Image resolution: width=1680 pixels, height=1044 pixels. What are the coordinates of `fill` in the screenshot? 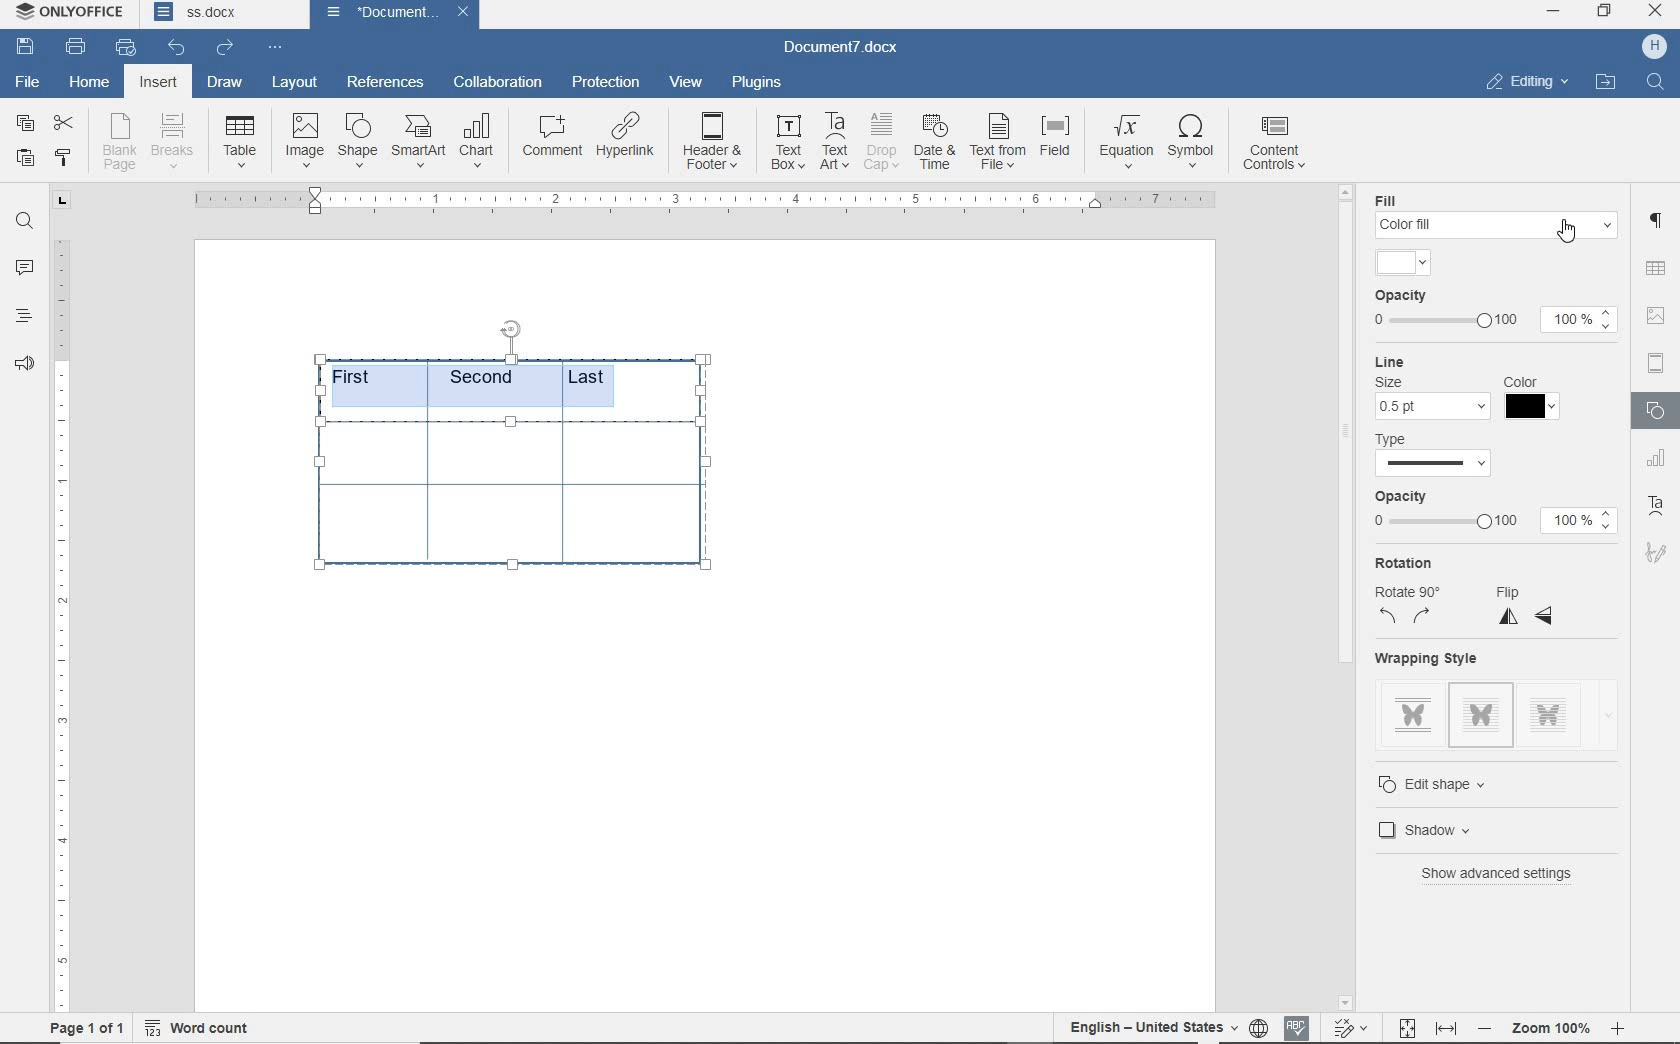 It's located at (1396, 200).